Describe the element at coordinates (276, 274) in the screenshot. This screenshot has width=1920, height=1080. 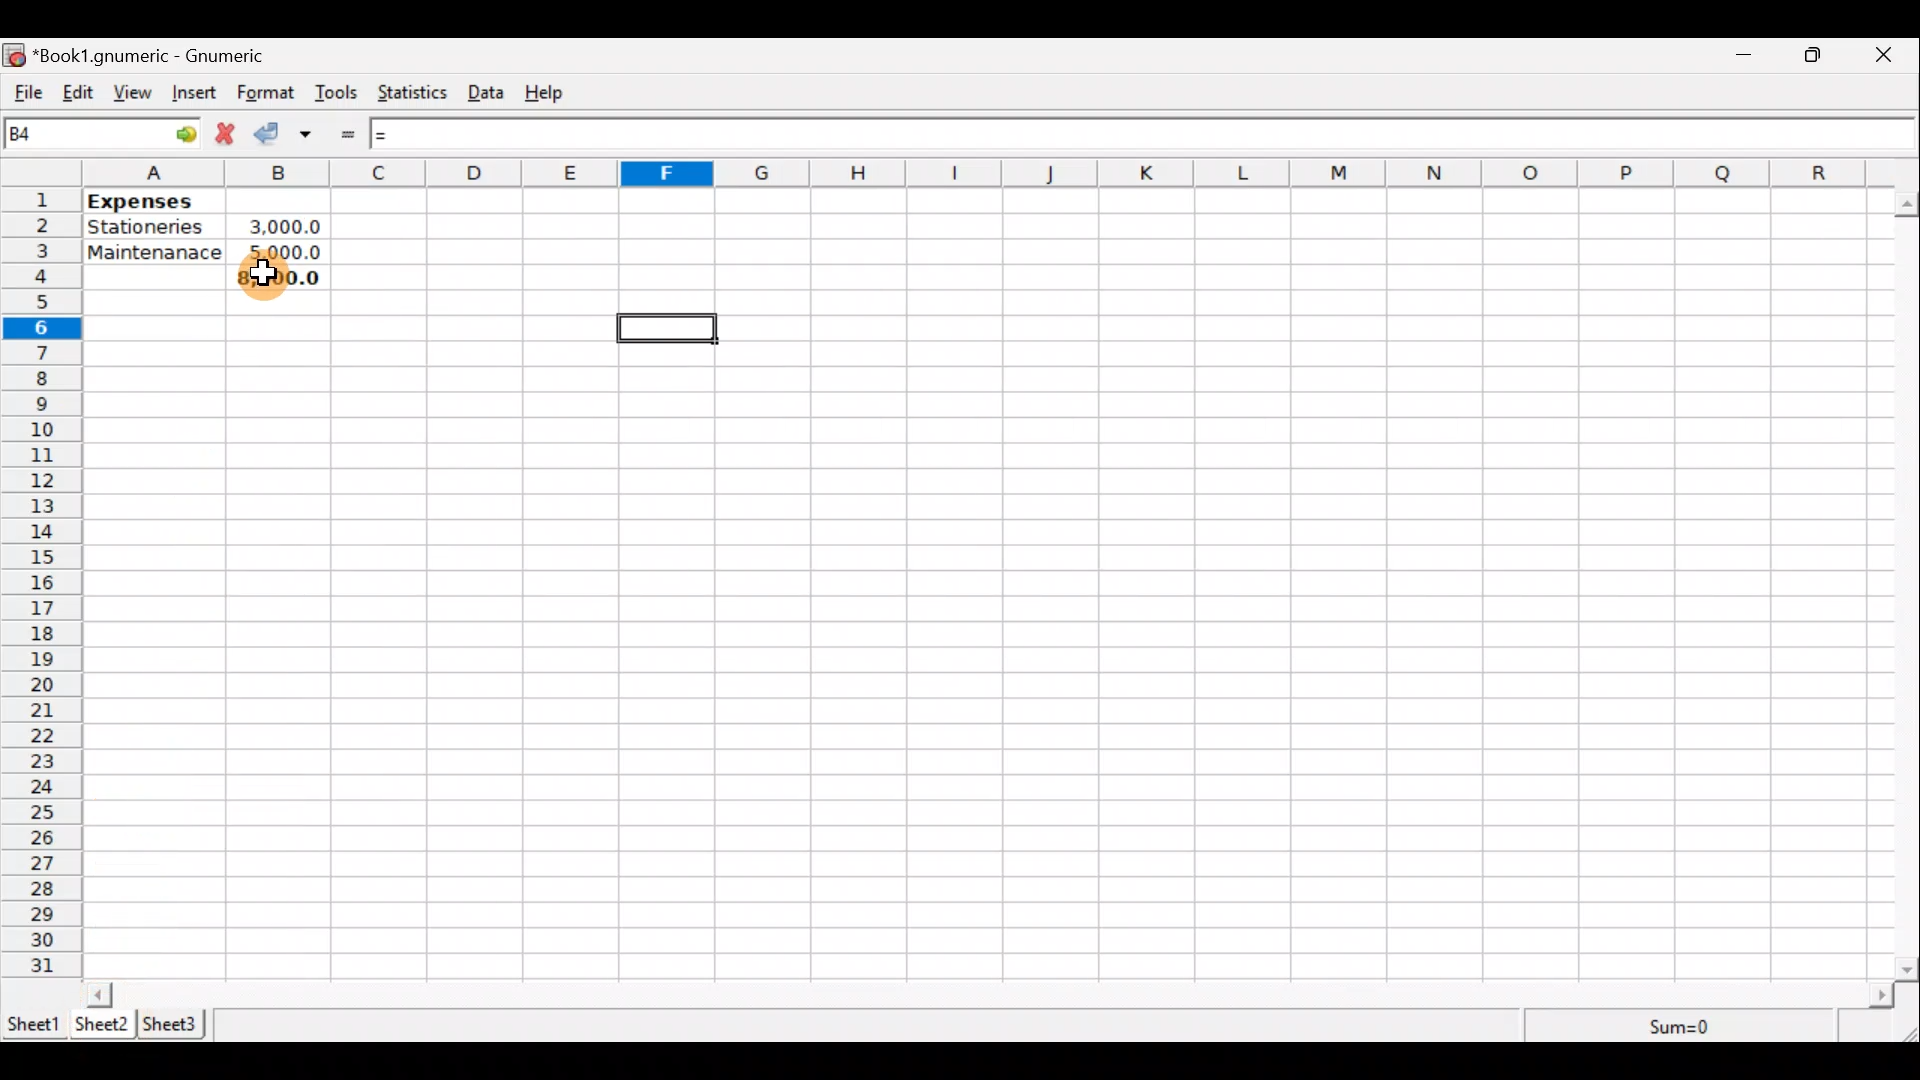
I see `8000` at that location.